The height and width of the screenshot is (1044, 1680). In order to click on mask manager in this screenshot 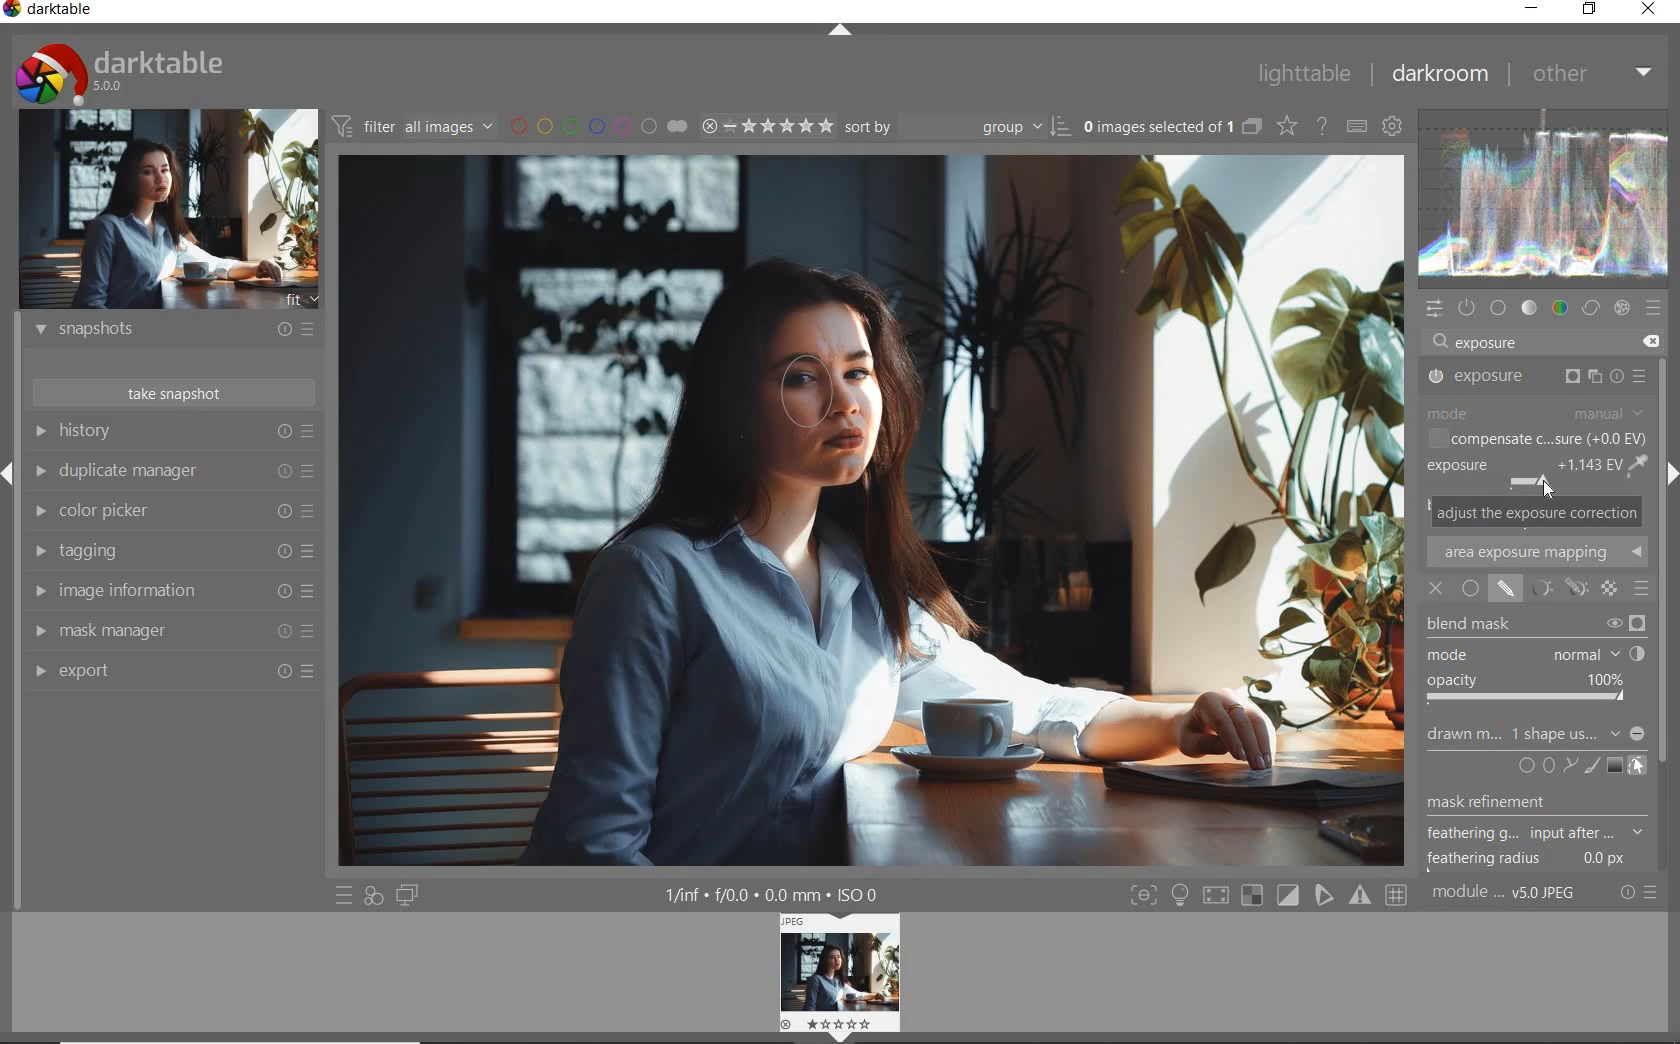, I will do `click(170, 629)`.